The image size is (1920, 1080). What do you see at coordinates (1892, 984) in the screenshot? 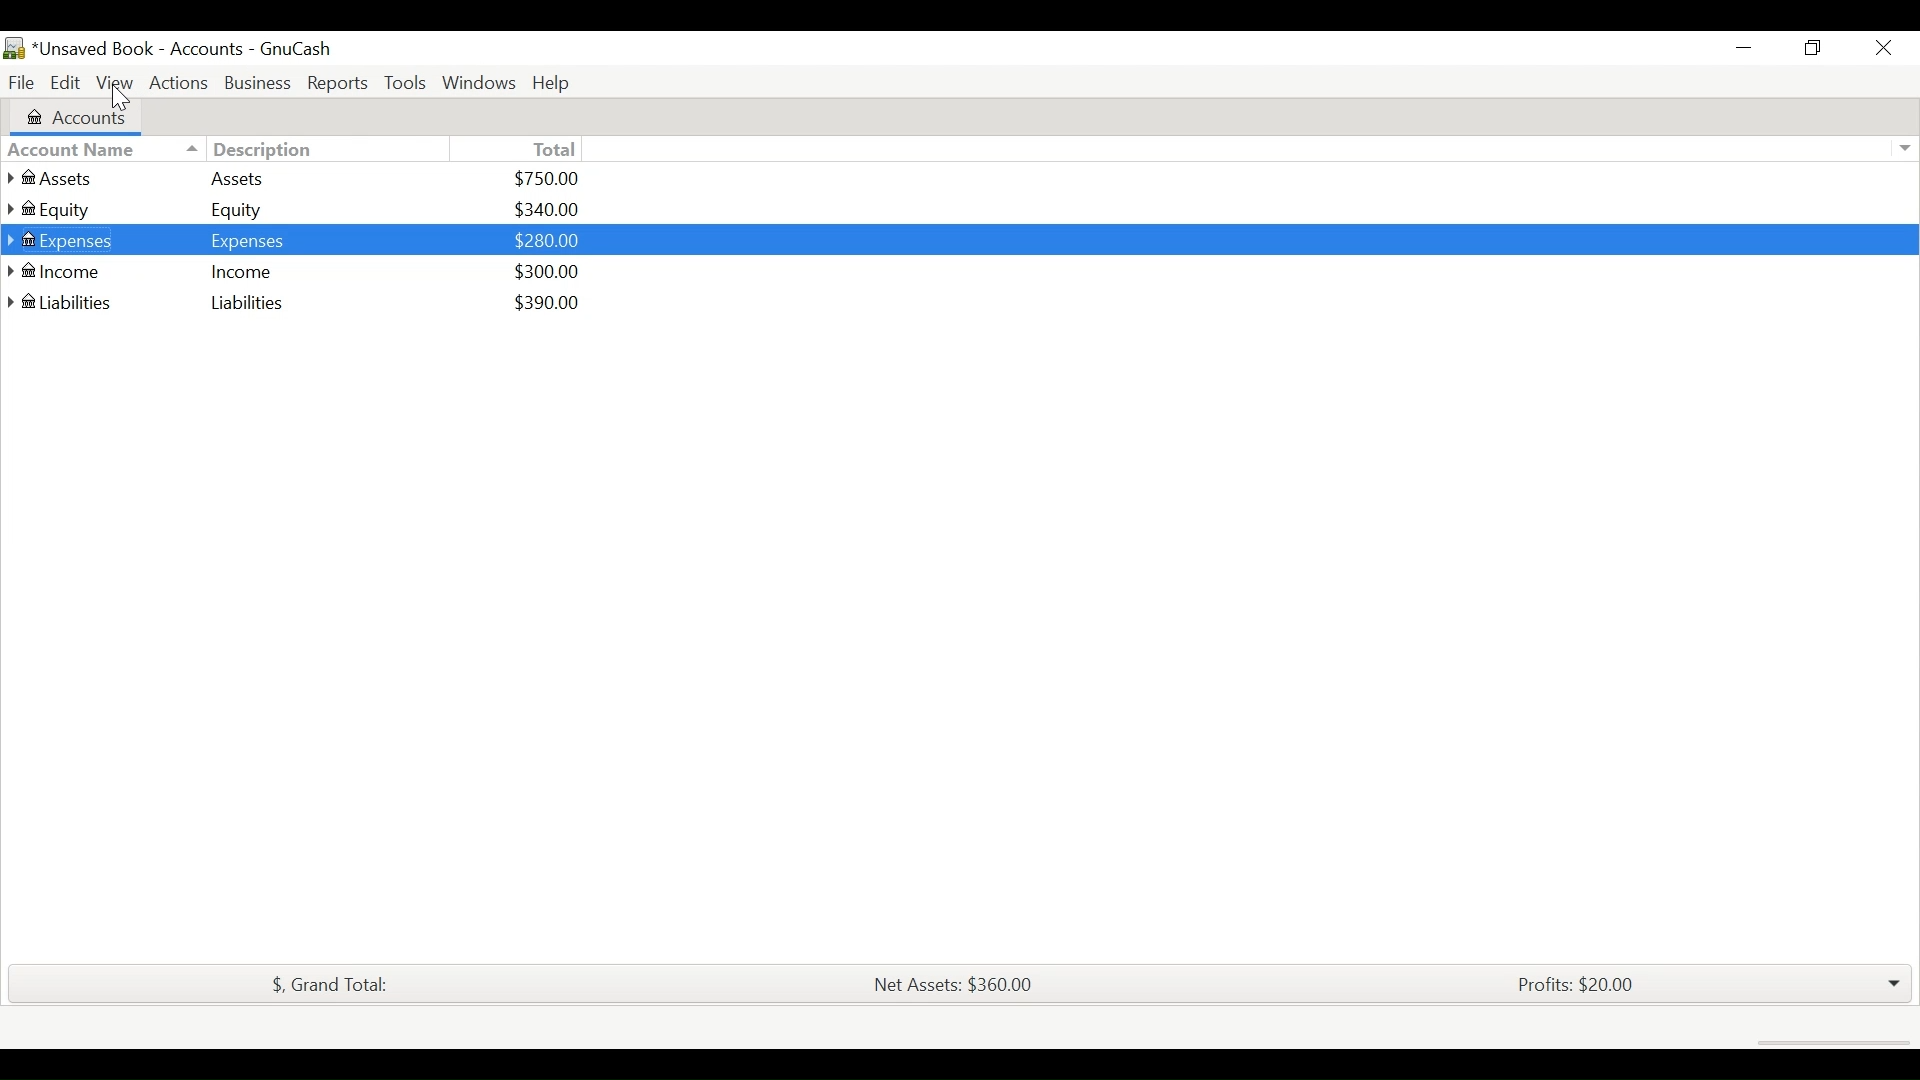
I see `drop down` at bounding box center [1892, 984].